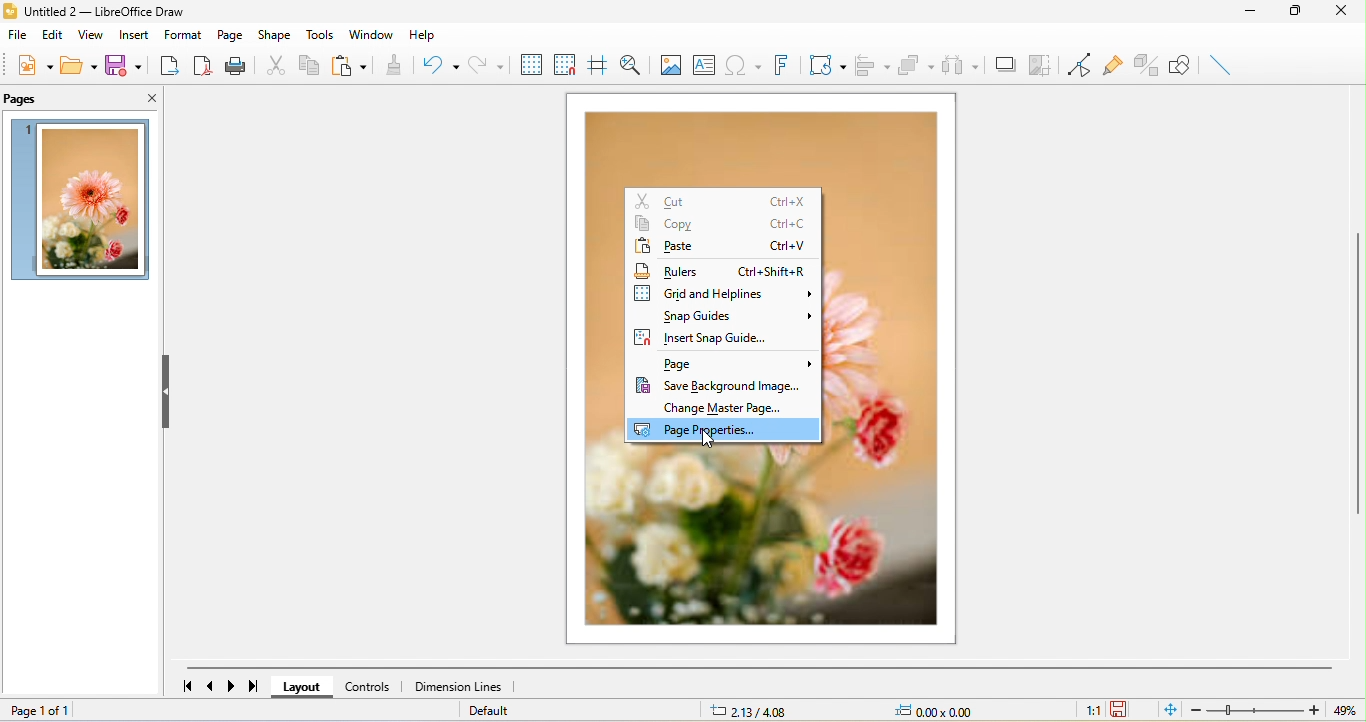 The image size is (1366, 722). What do you see at coordinates (780, 64) in the screenshot?
I see `font work text` at bounding box center [780, 64].